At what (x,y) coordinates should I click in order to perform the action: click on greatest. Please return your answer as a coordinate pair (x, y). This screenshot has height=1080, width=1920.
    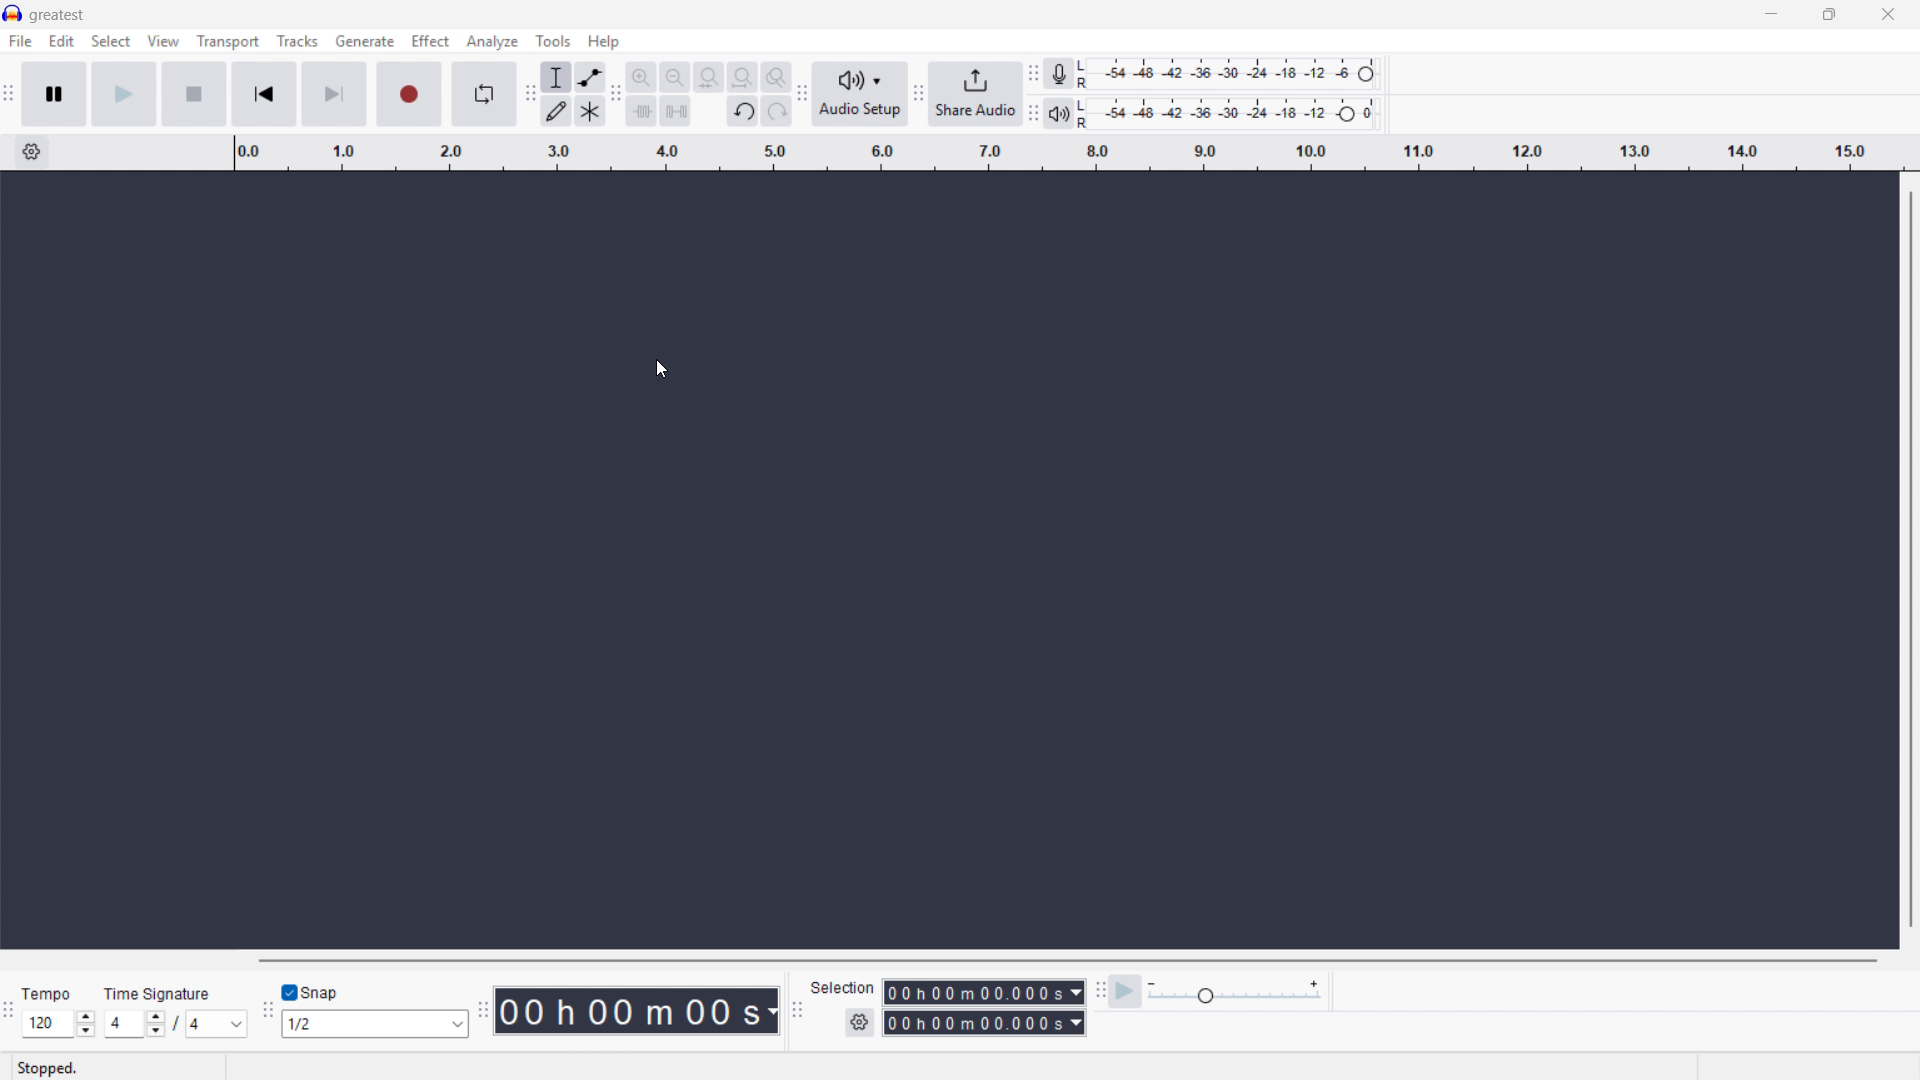
    Looking at the image, I should click on (58, 15).